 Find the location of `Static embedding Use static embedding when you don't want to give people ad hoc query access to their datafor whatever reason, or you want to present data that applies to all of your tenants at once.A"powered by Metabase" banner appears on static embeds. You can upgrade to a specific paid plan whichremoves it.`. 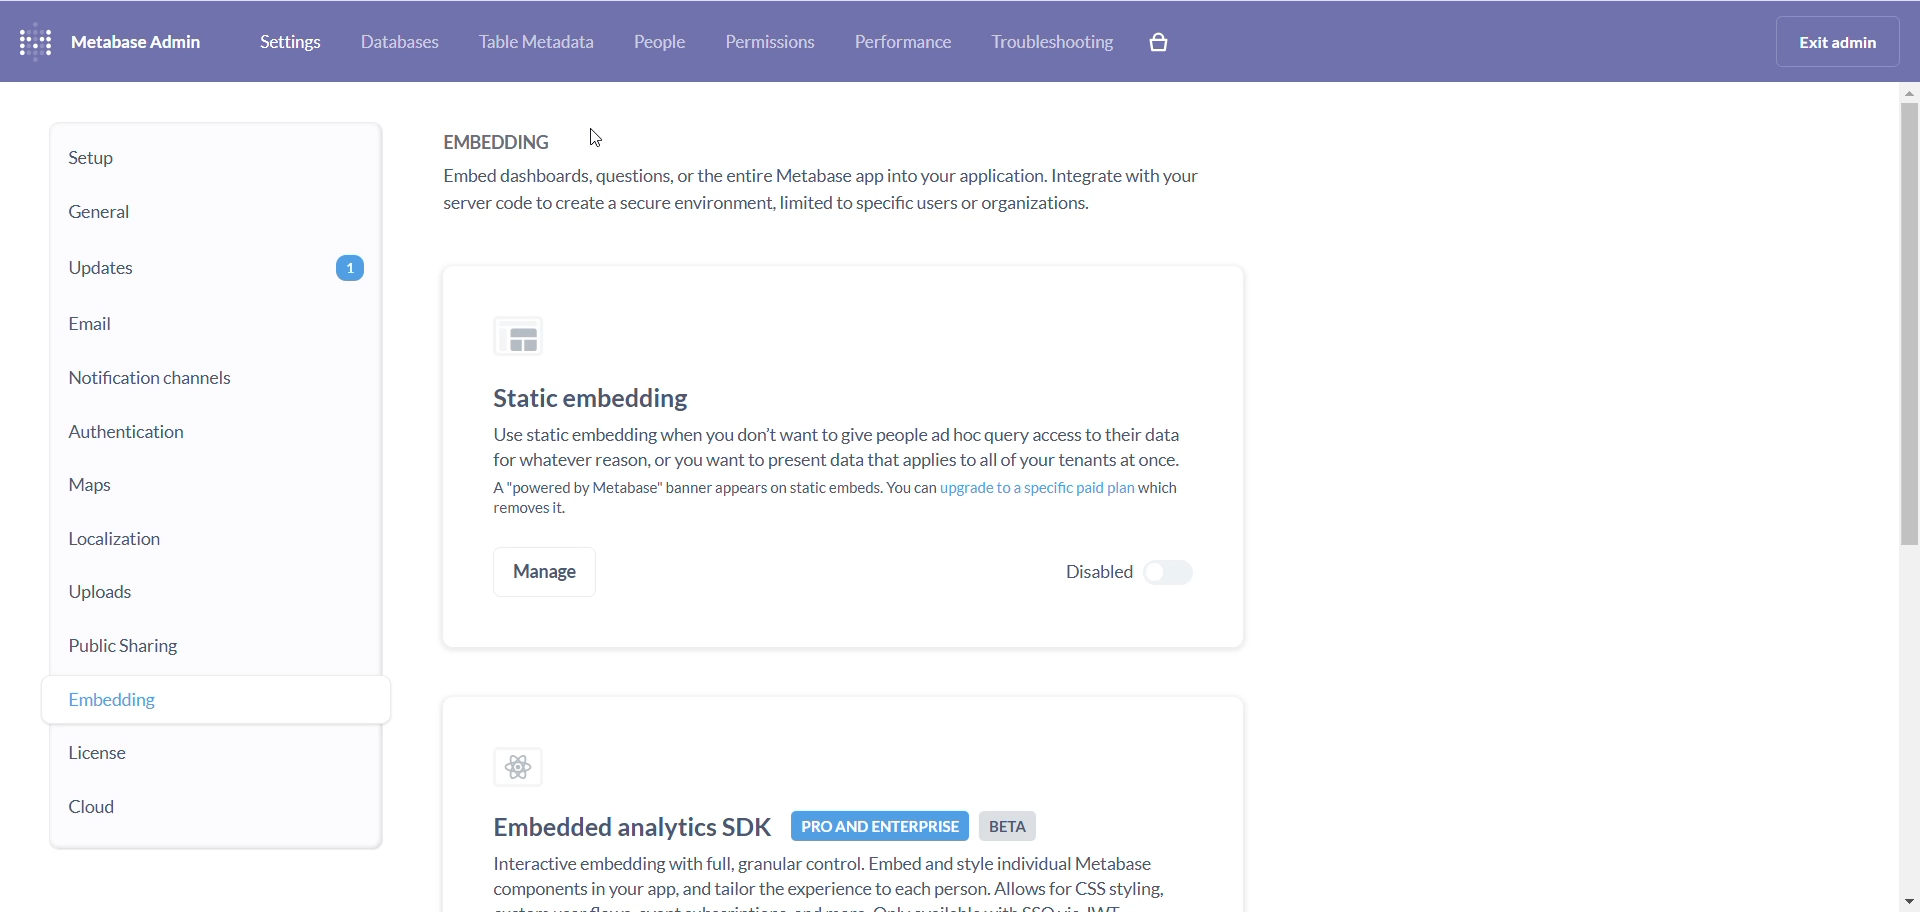

Static embedding Use static embedding when you don't want to give people ad hoc query access to their datafor whatever reason, or you want to present data that applies to all of your tenants at once.A"powered by Metabase" banner appears on static embeds. You can upgrade to a specific paid plan whichremoves it. is located at coordinates (832, 453).